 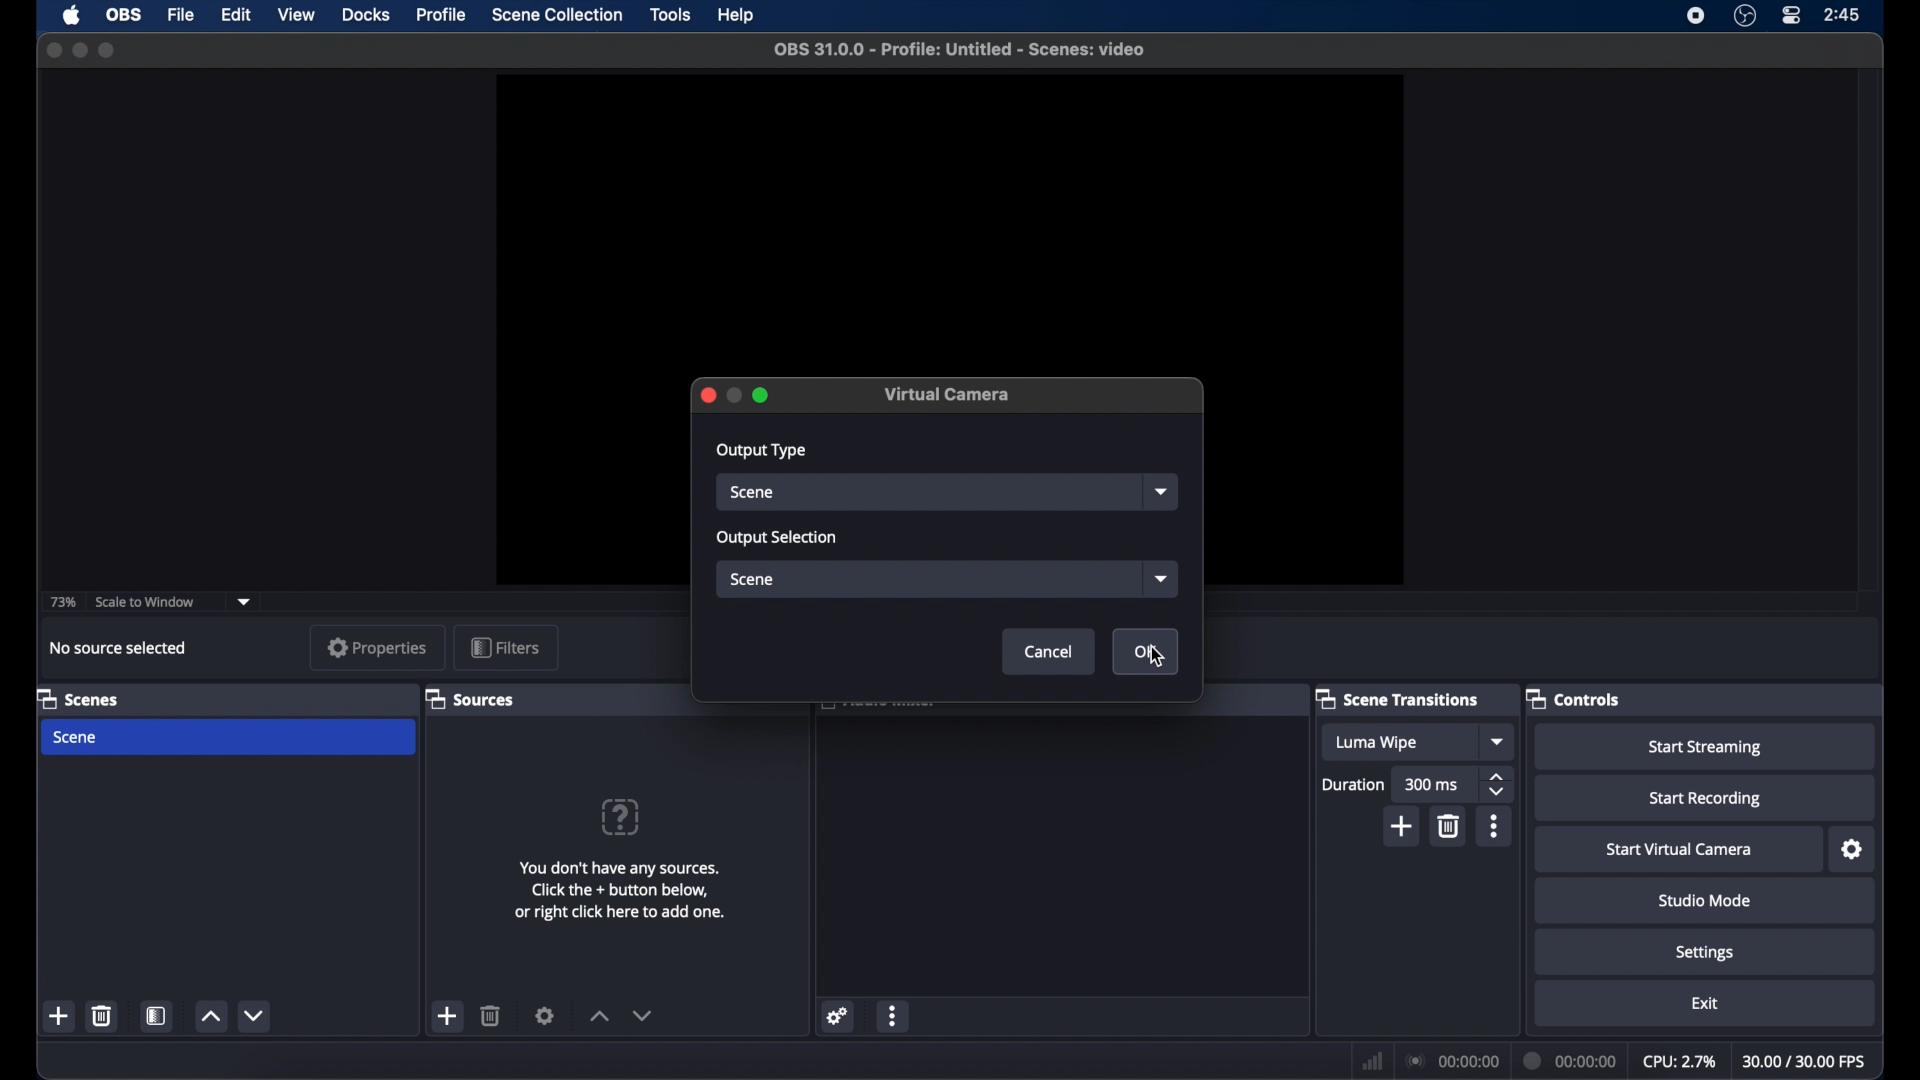 I want to click on settings, so click(x=546, y=1014).